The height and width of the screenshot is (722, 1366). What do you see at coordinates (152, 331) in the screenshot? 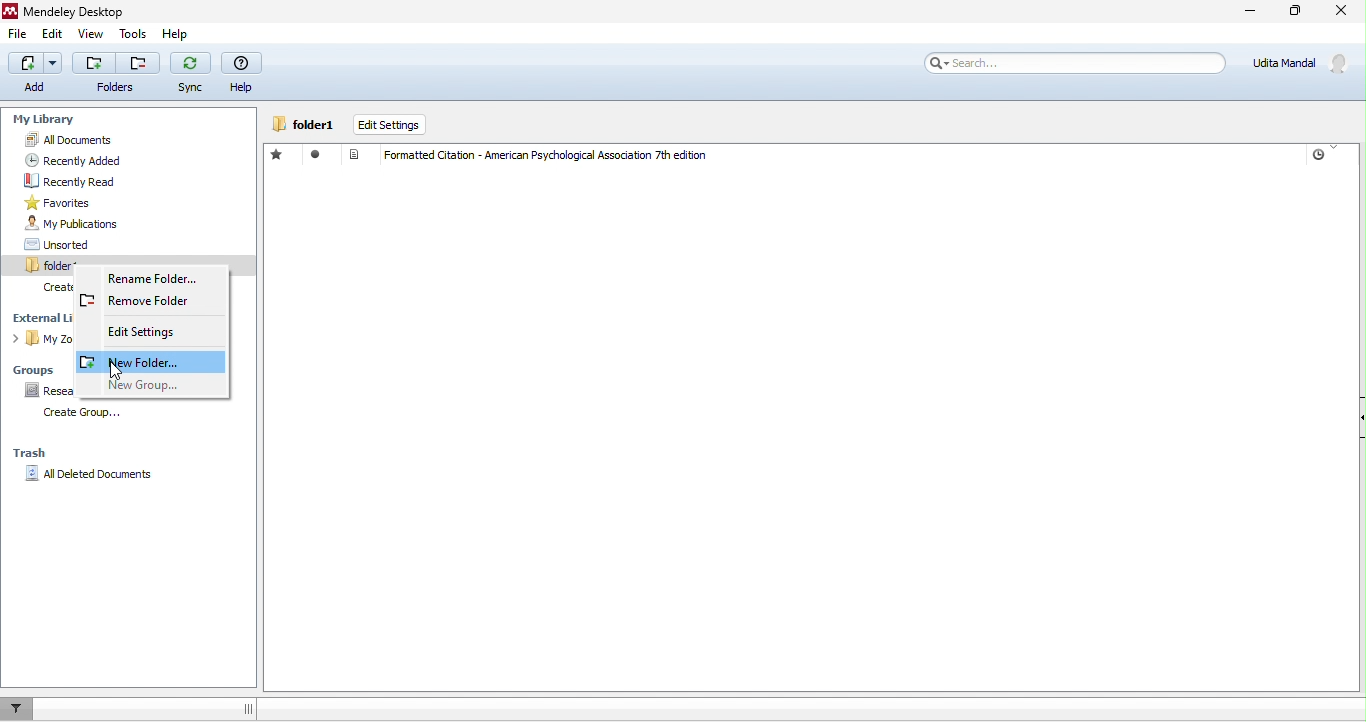
I see `edit settings` at bounding box center [152, 331].